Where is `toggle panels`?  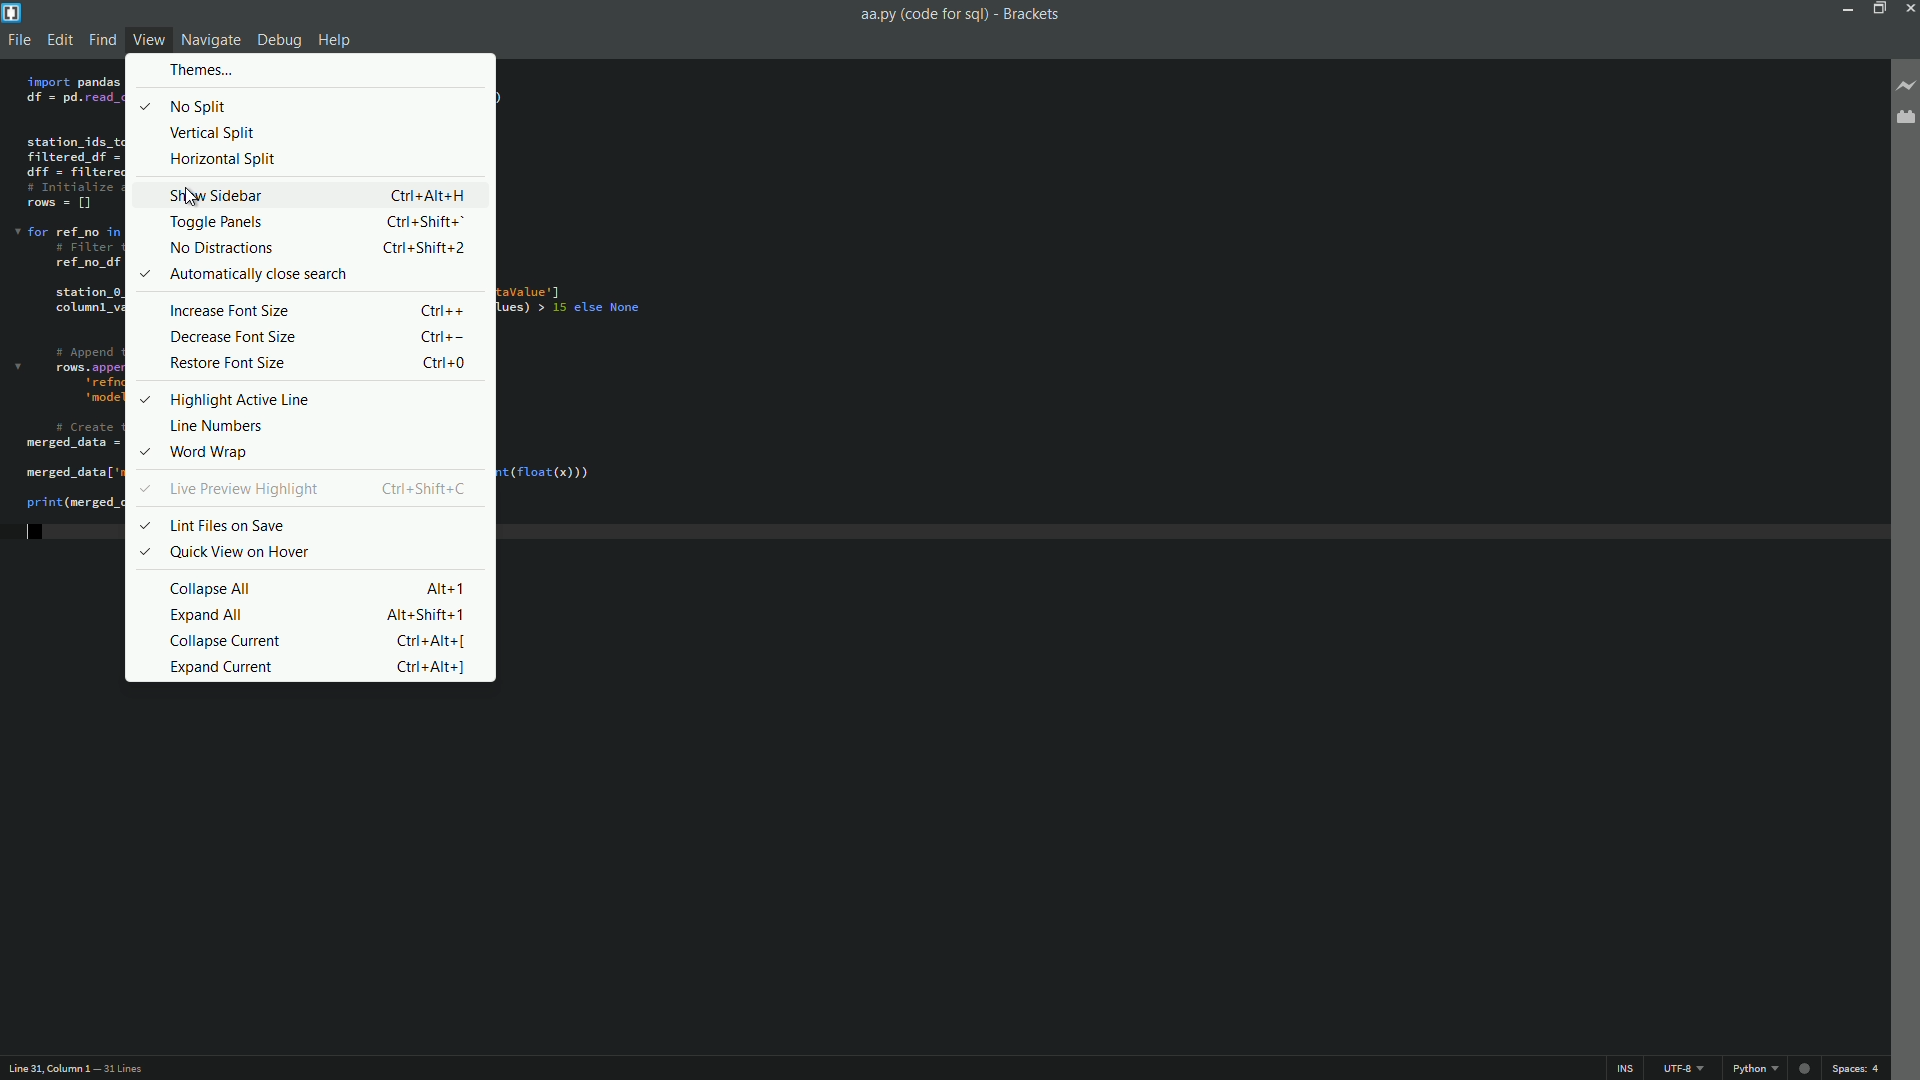 toggle panels is located at coordinates (320, 224).